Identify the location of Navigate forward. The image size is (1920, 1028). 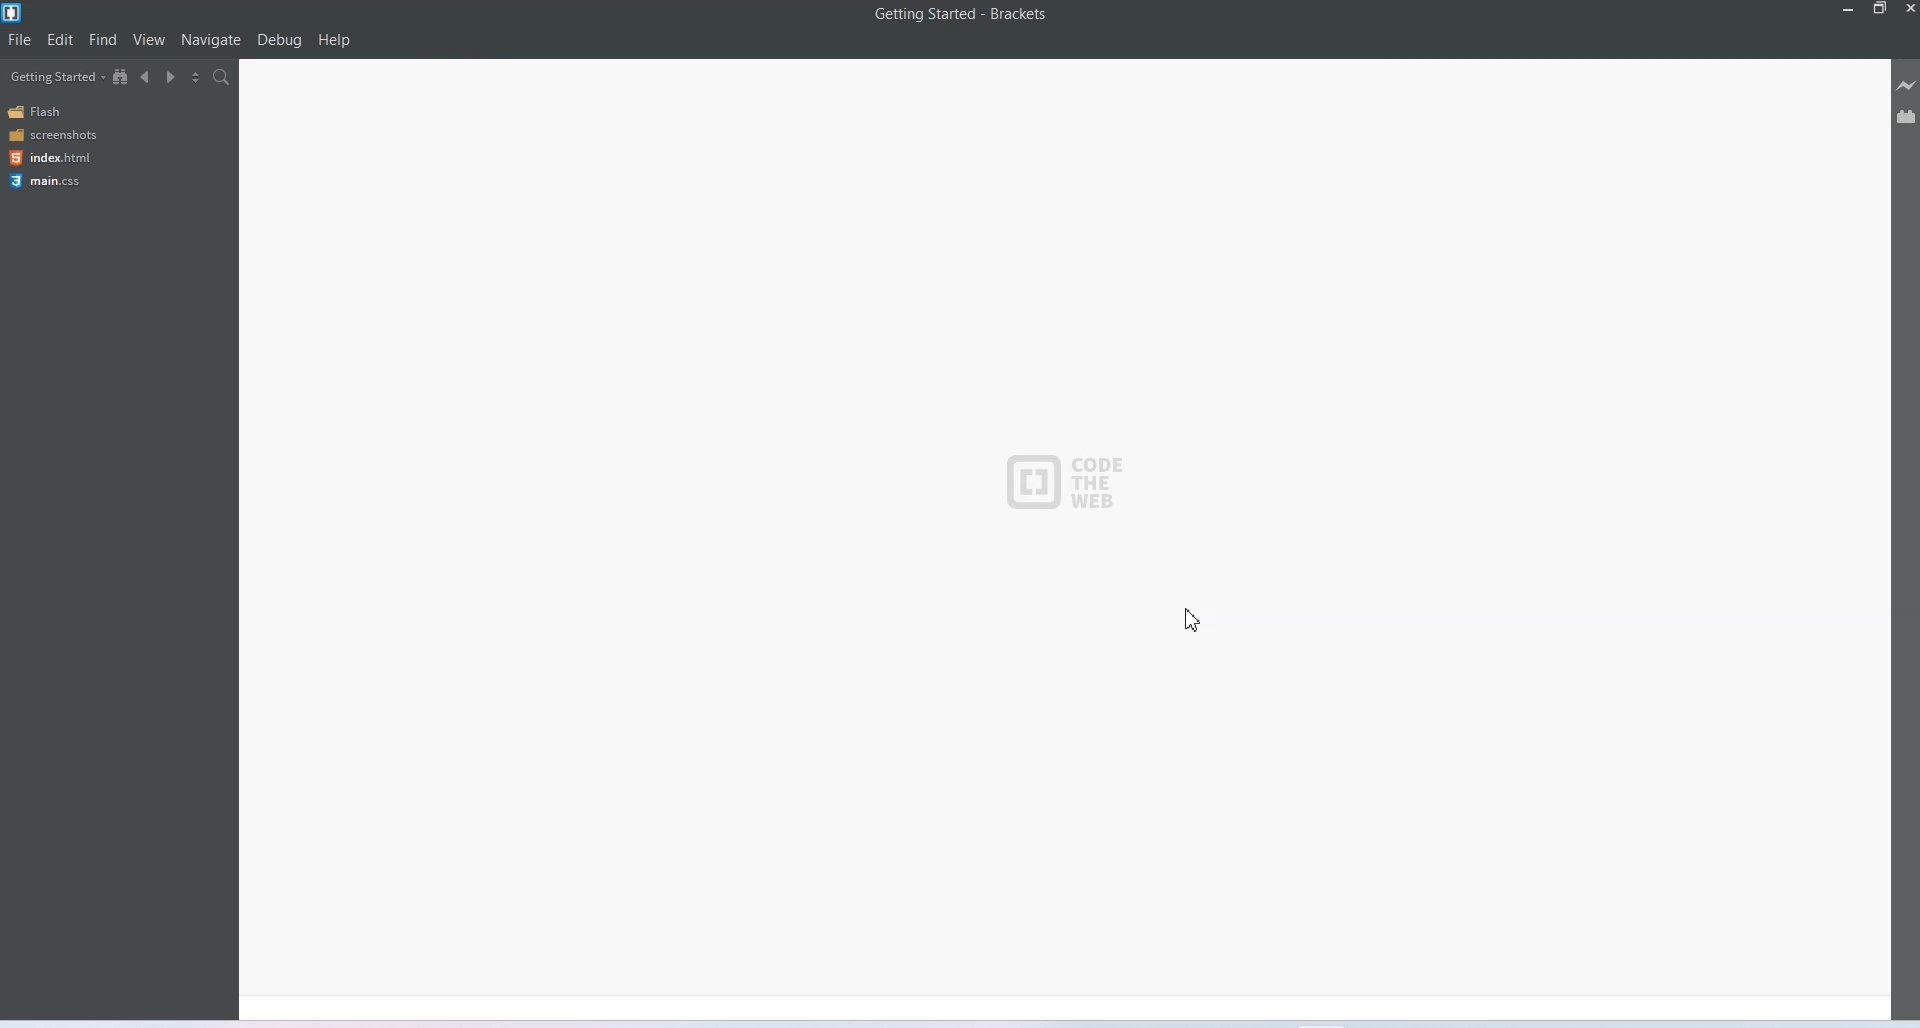
(171, 78).